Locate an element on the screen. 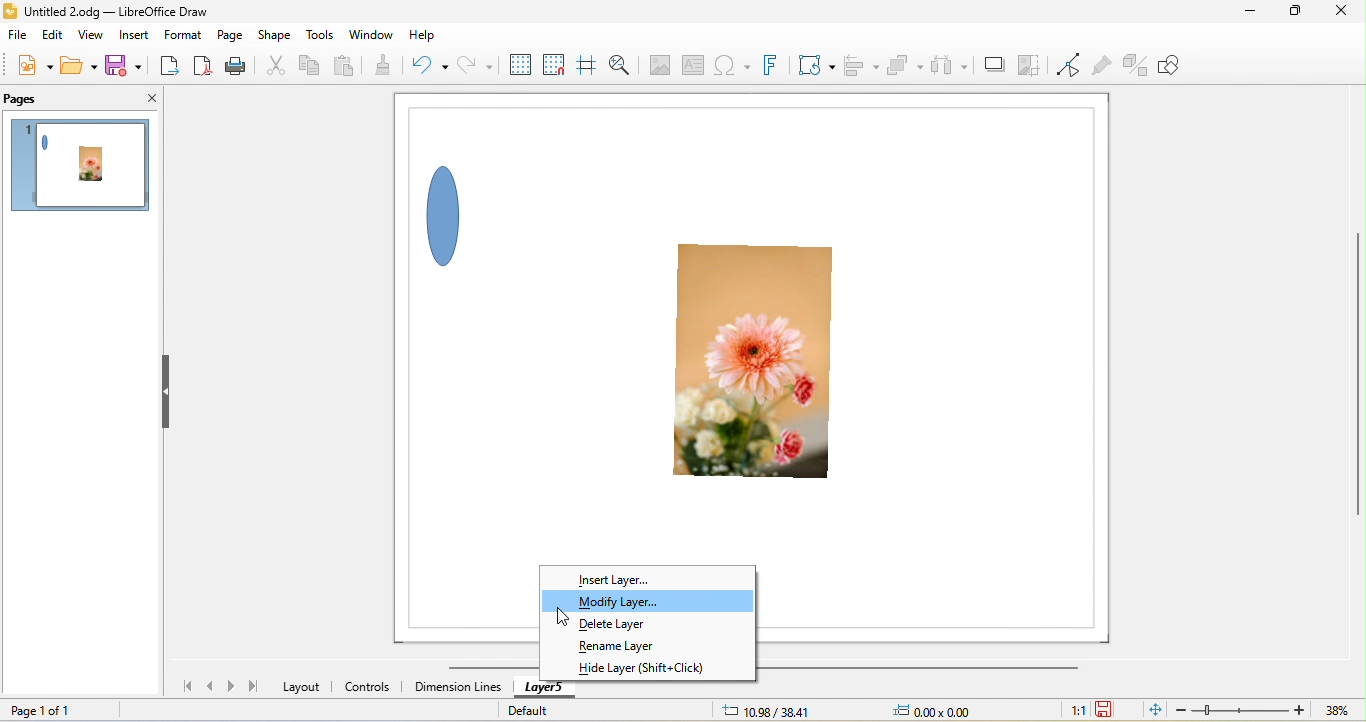  toggle point edit mode is located at coordinates (1069, 66).